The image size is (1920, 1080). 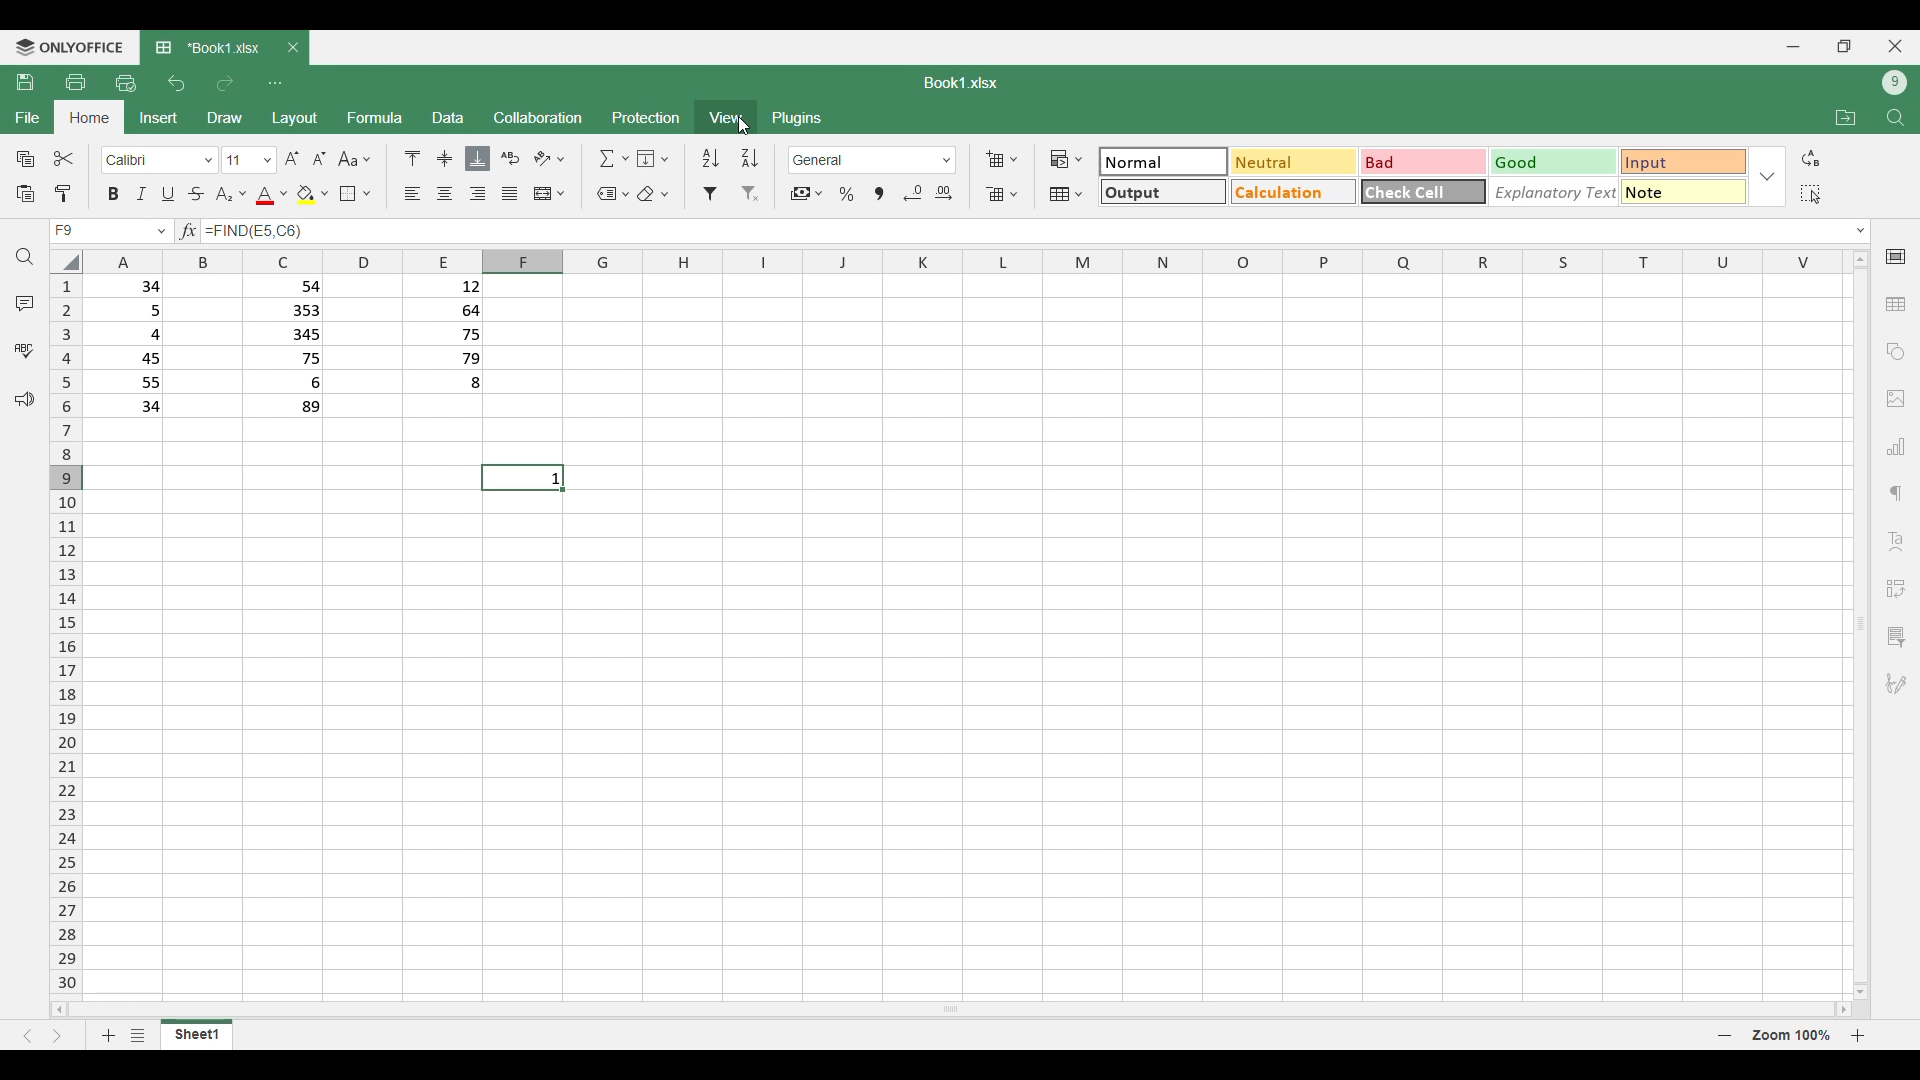 What do you see at coordinates (63, 194) in the screenshot?
I see `Copy formatting` at bounding box center [63, 194].